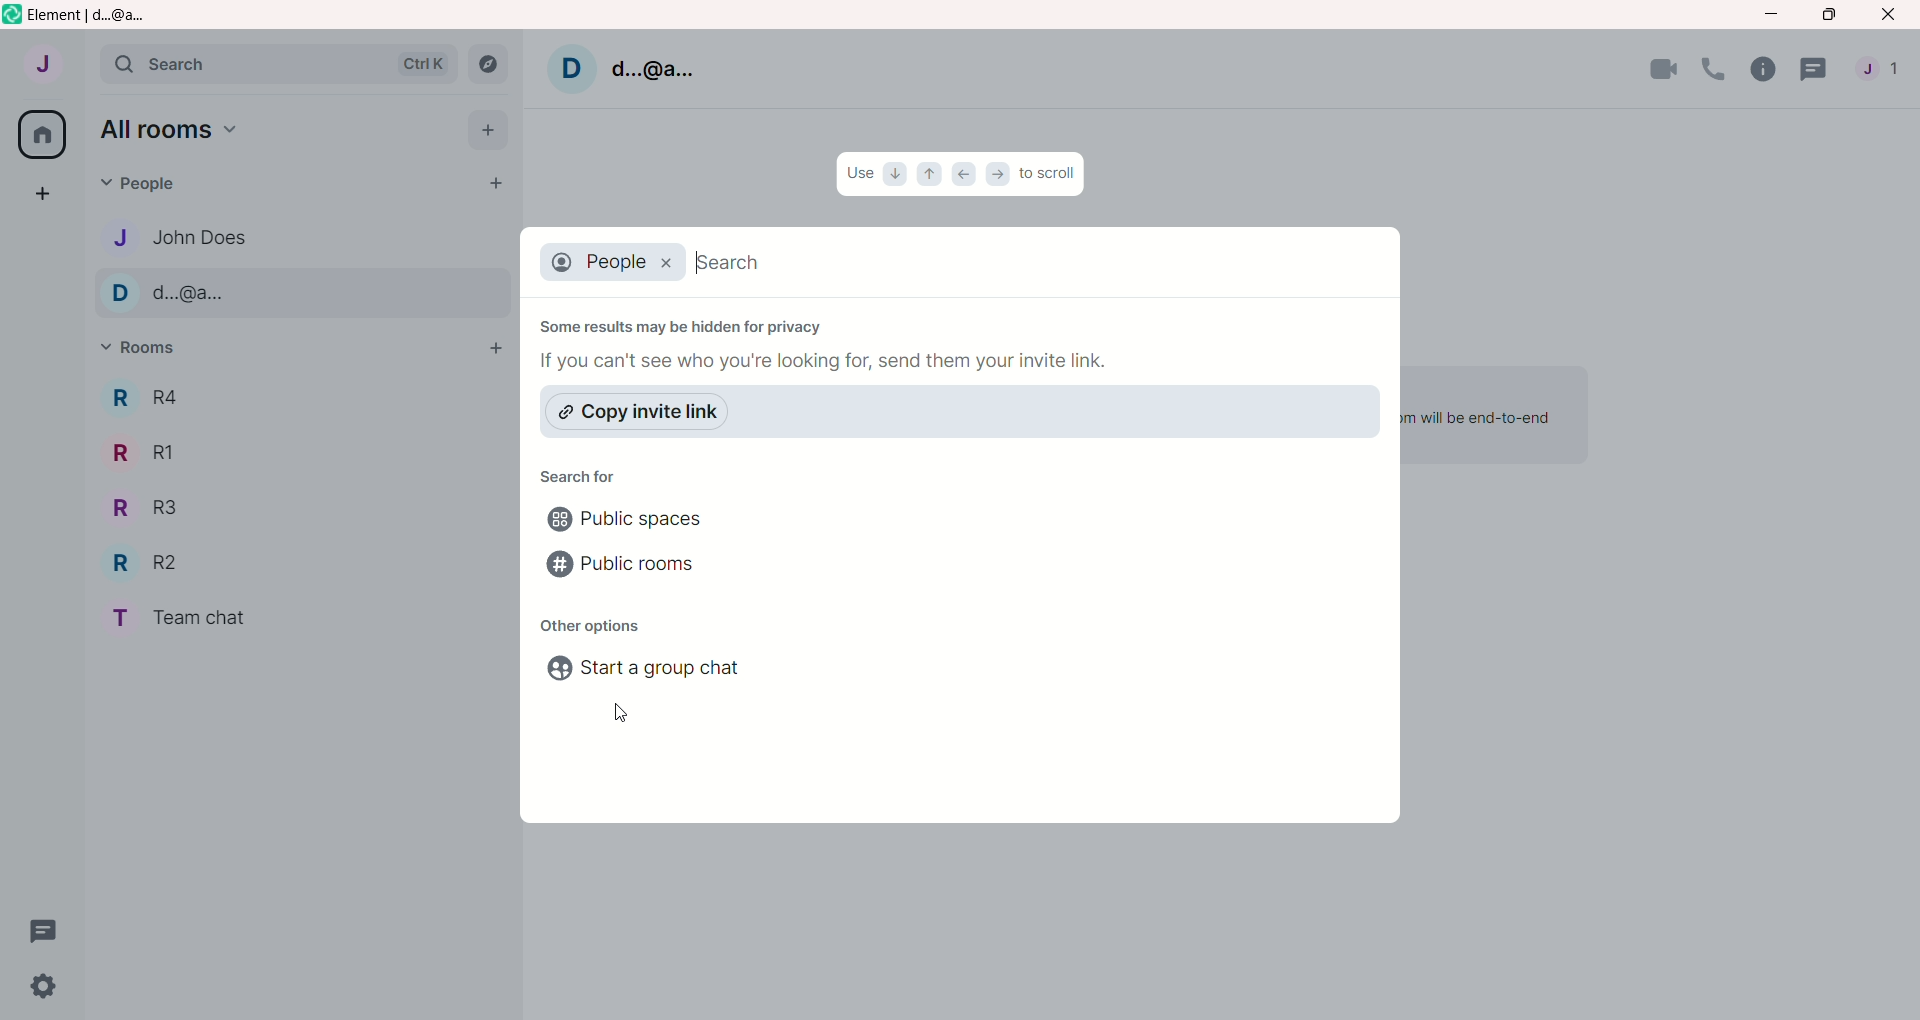  What do you see at coordinates (487, 64) in the screenshot?
I see `explore rooms` at bounding box center [487, 64].